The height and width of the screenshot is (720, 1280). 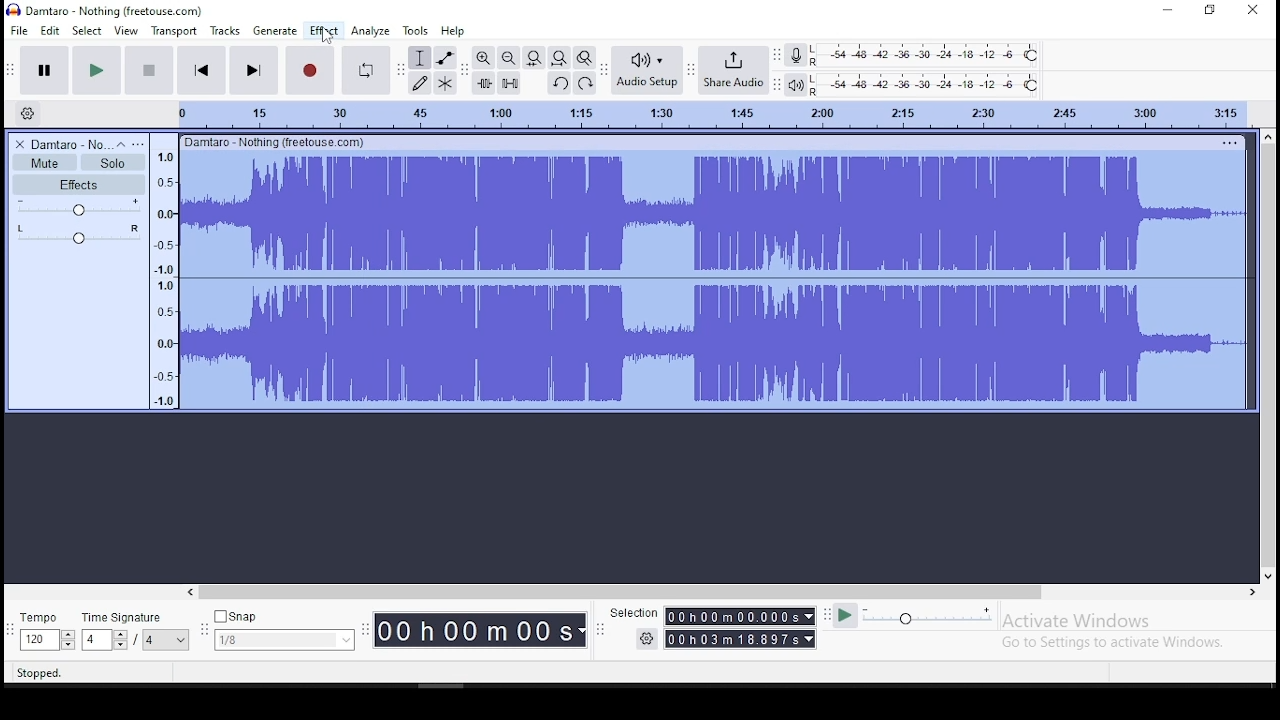 What do you see at coordinates (399, 69) in the screenshot?
I see `` at bounding box center [399, 69].